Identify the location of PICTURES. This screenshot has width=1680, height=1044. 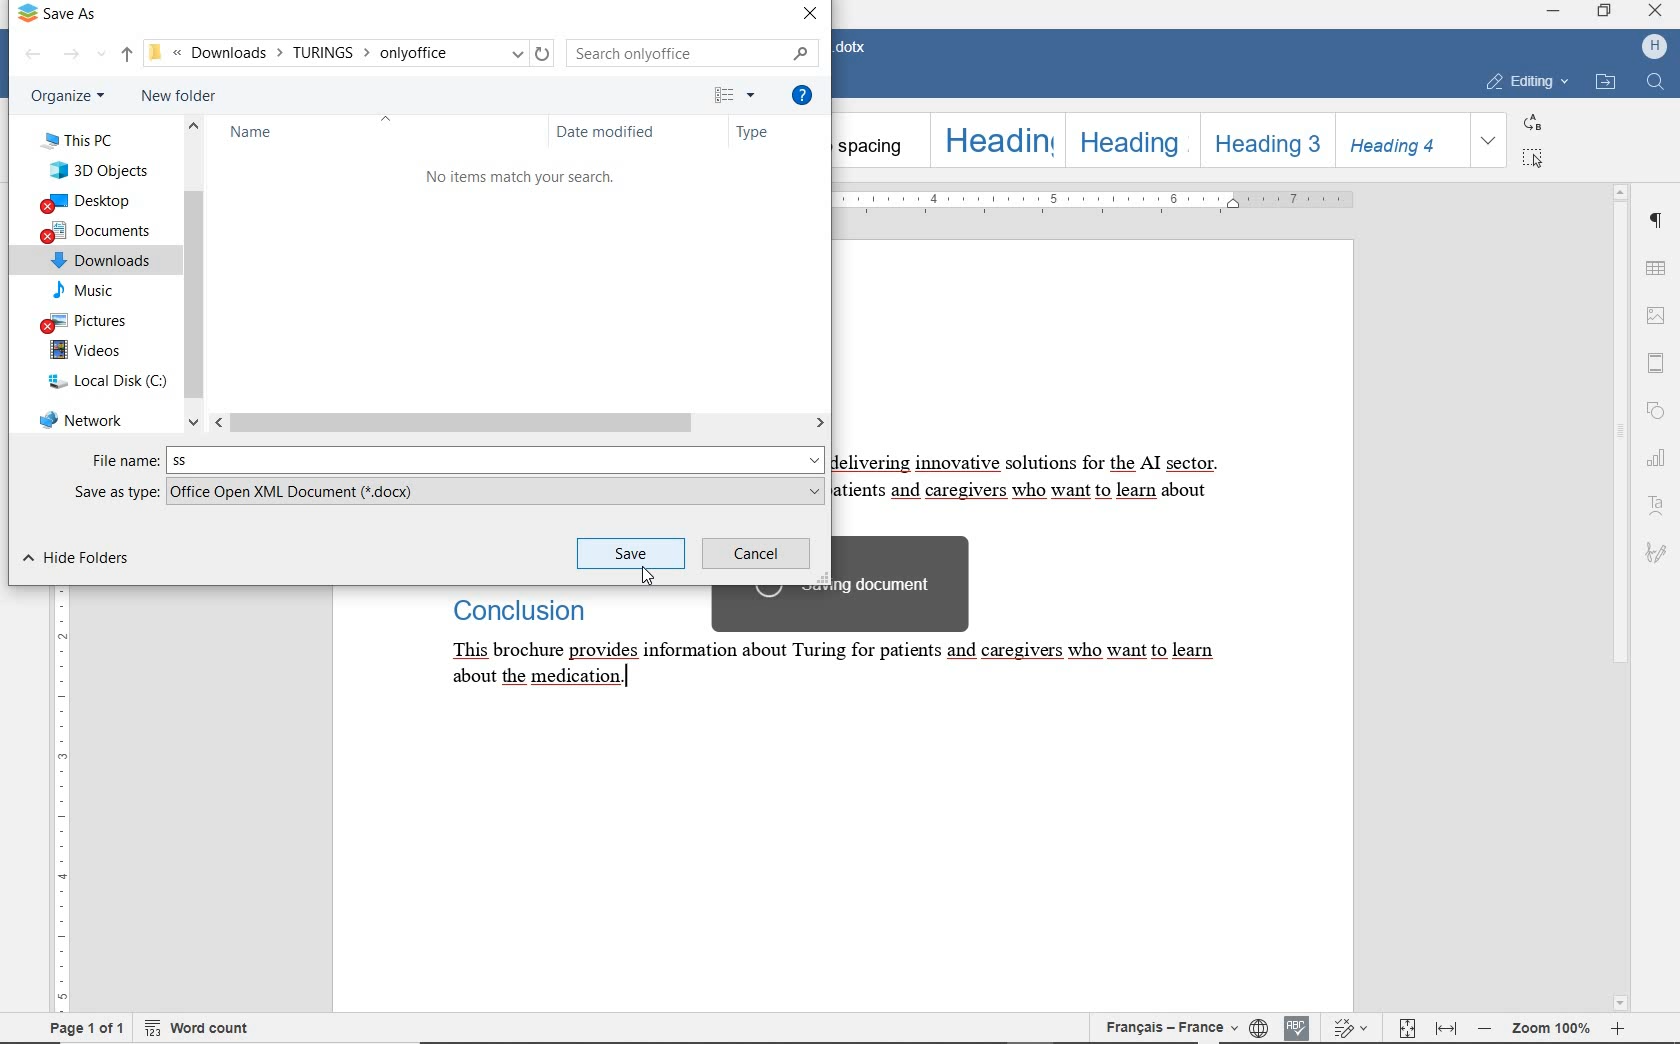
(91, 321).